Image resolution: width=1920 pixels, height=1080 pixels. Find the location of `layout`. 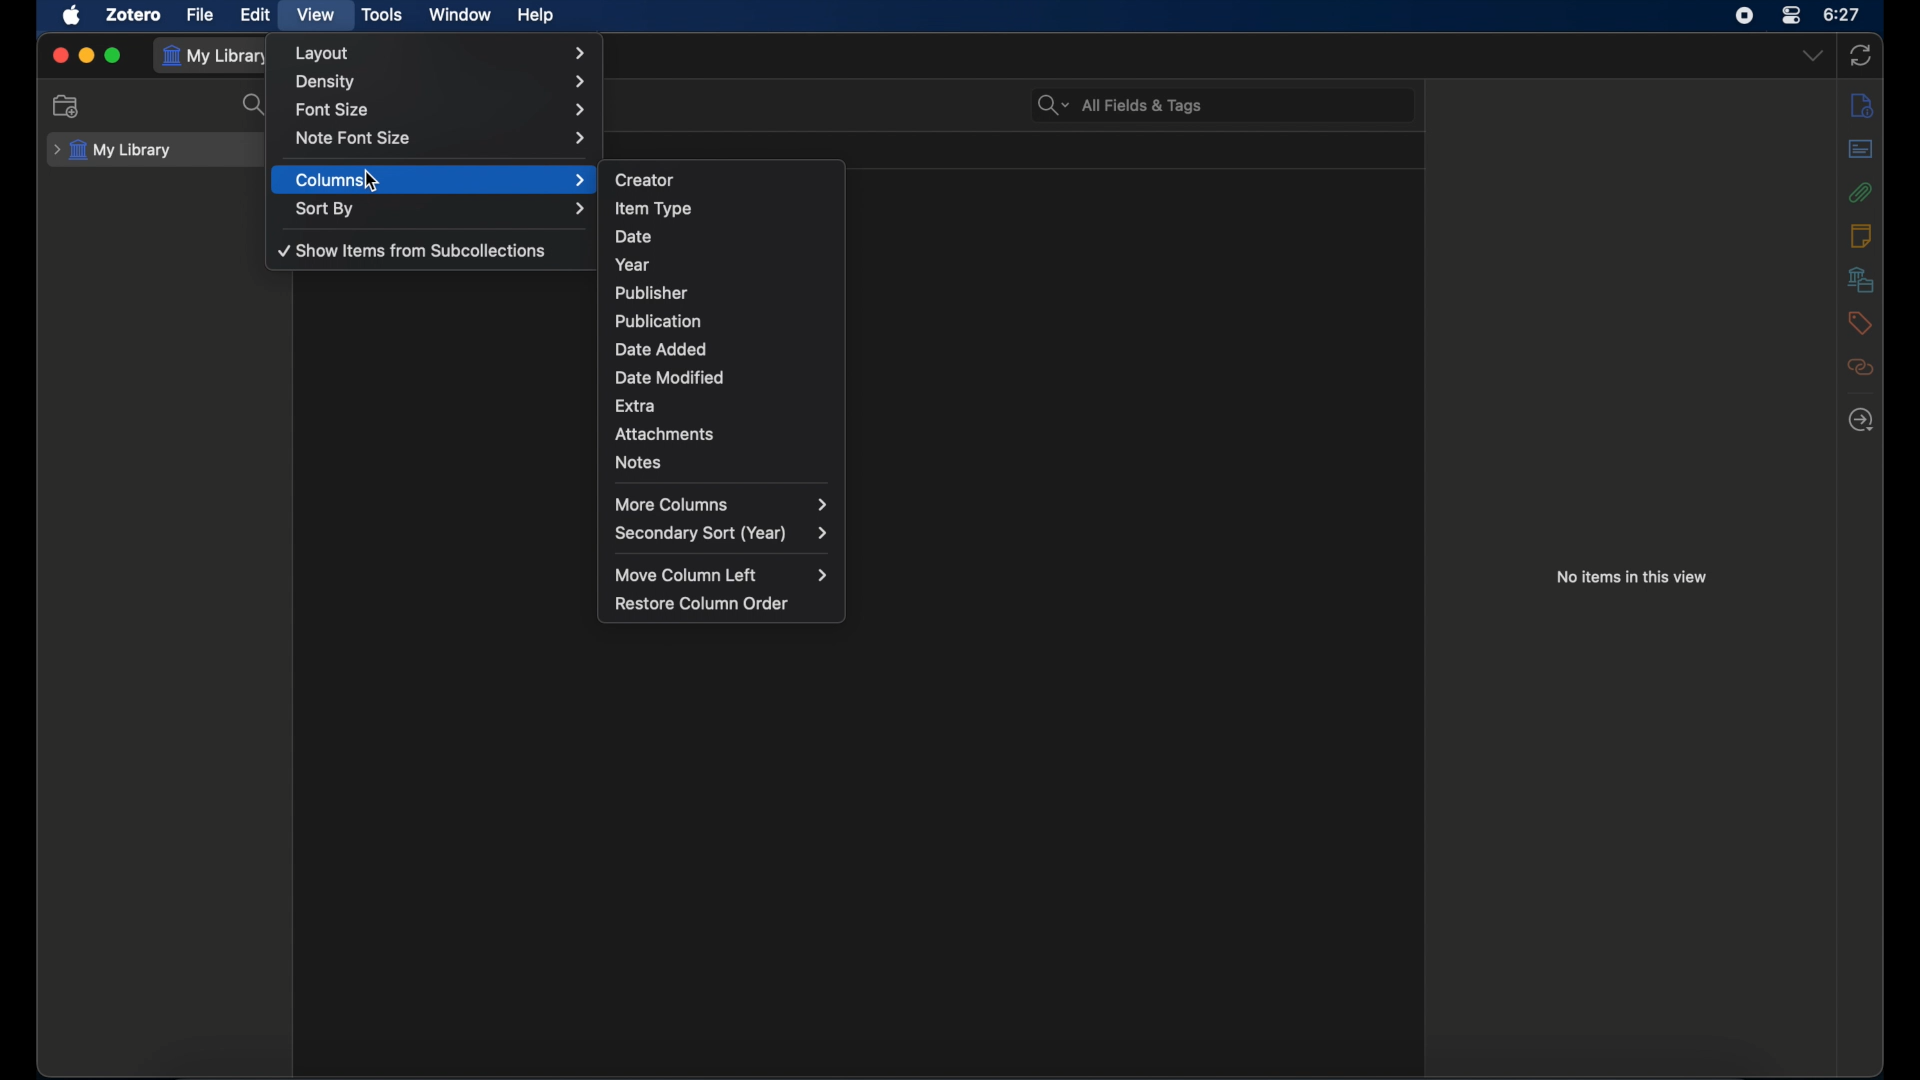

layout is located at coordinates (440, 53).